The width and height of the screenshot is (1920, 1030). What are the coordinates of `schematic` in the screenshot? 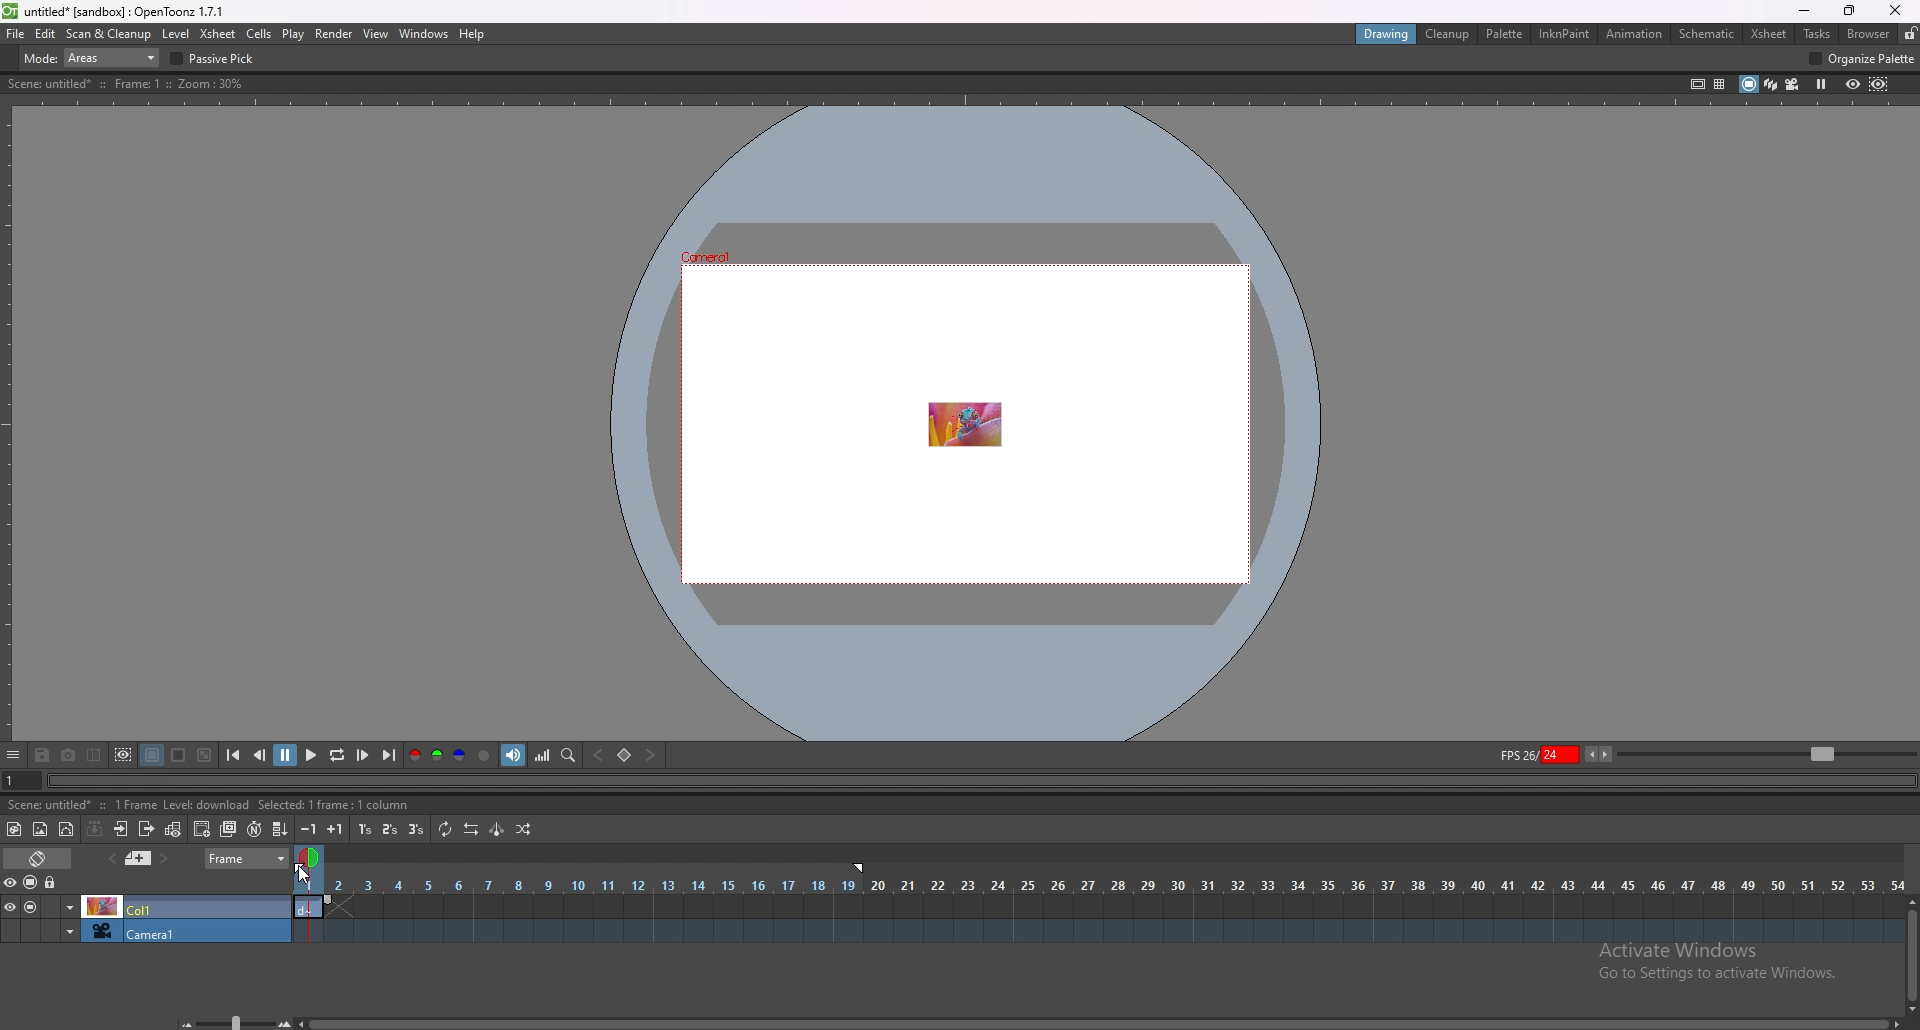 It's located at (1707, 34).